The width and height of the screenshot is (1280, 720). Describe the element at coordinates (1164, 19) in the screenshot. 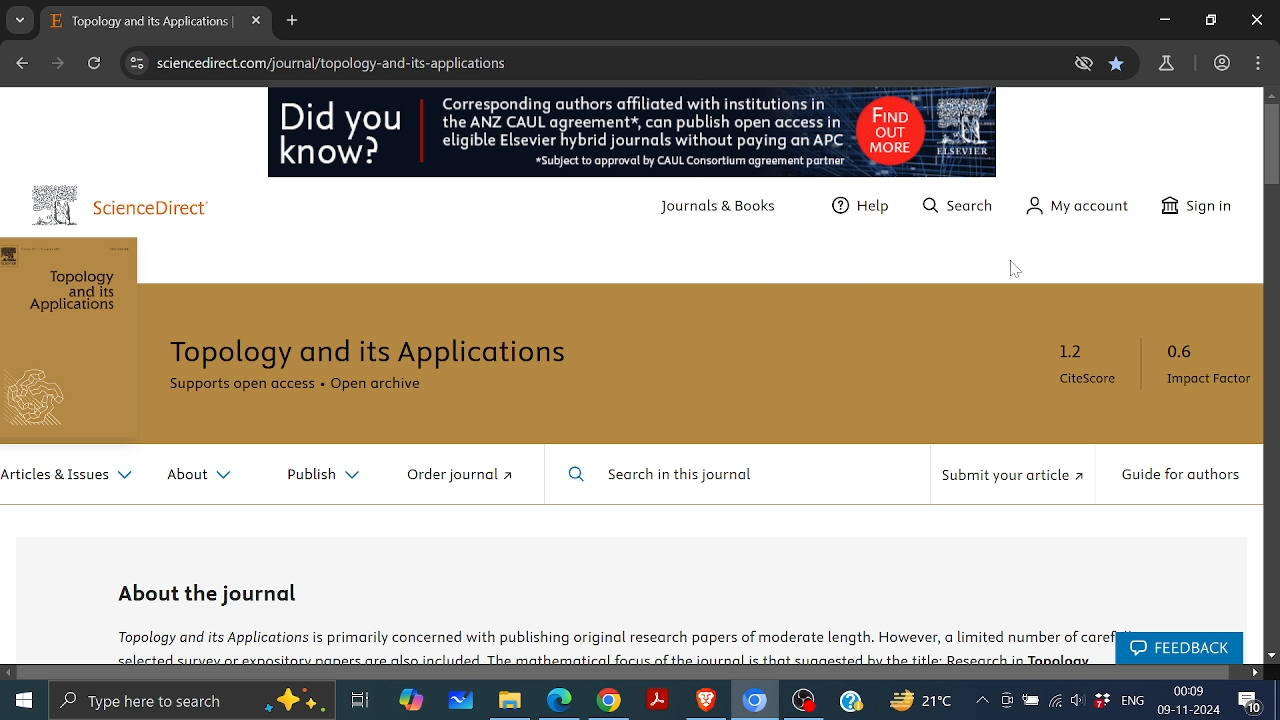

I see `Minimize` at that location.